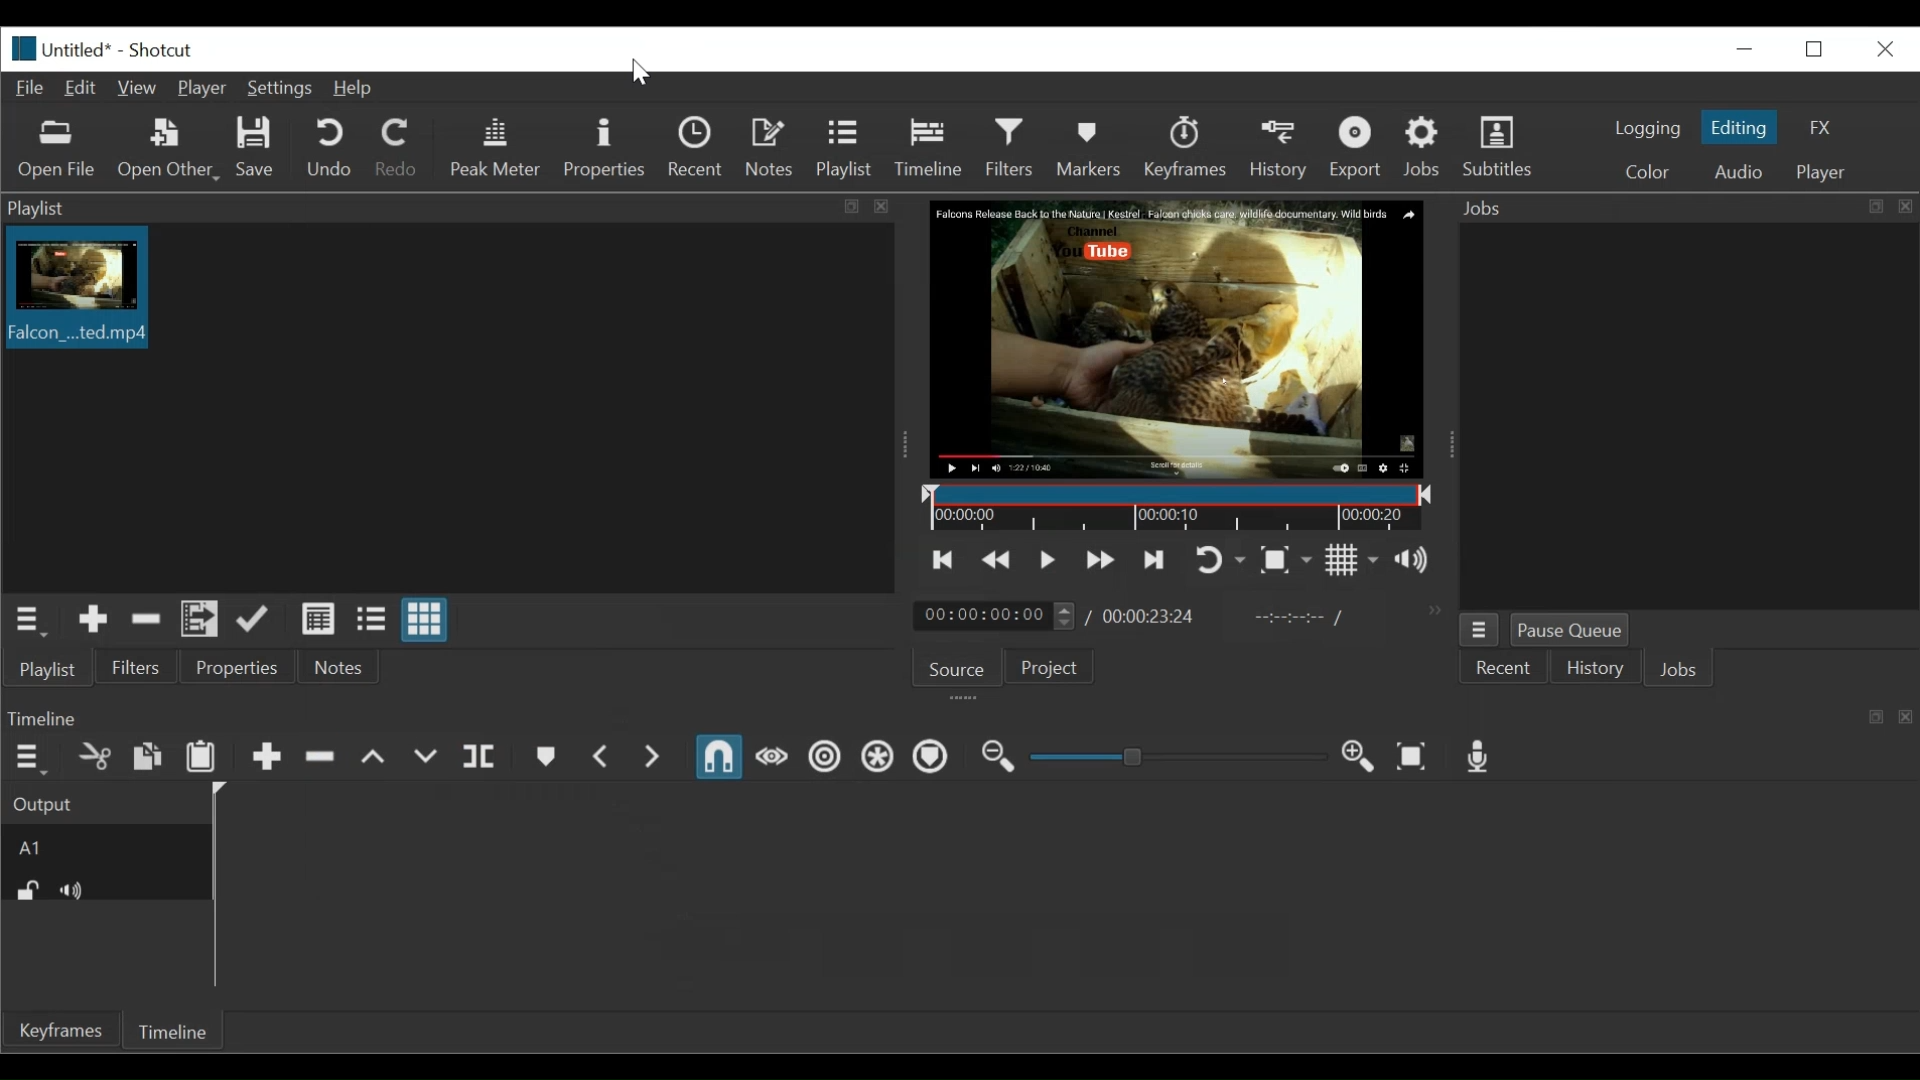 The width and height of the screenshot is (1920, 1080). Describe the element at coordinates (1360, 757) in the screenshot. I see `Zoom timeline in` at that location.